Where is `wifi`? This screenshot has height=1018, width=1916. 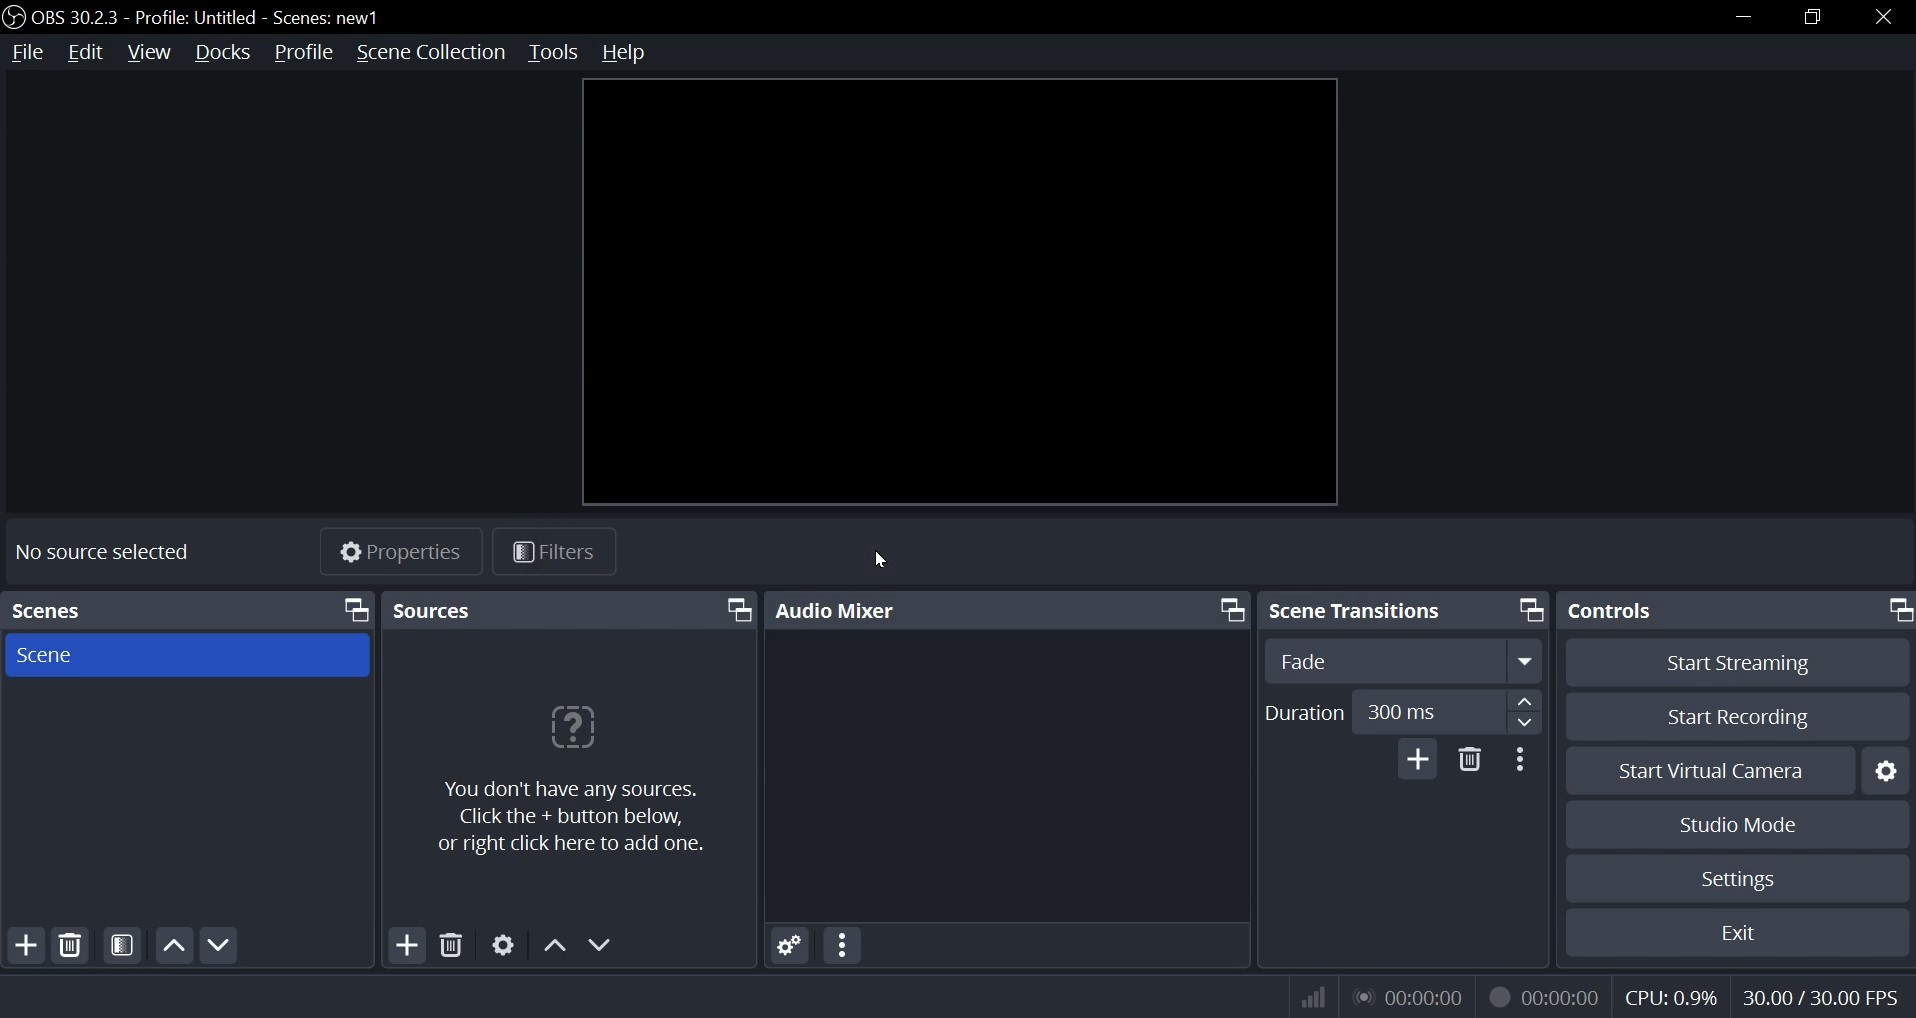
wifi is located at coordinates (1304, 996).